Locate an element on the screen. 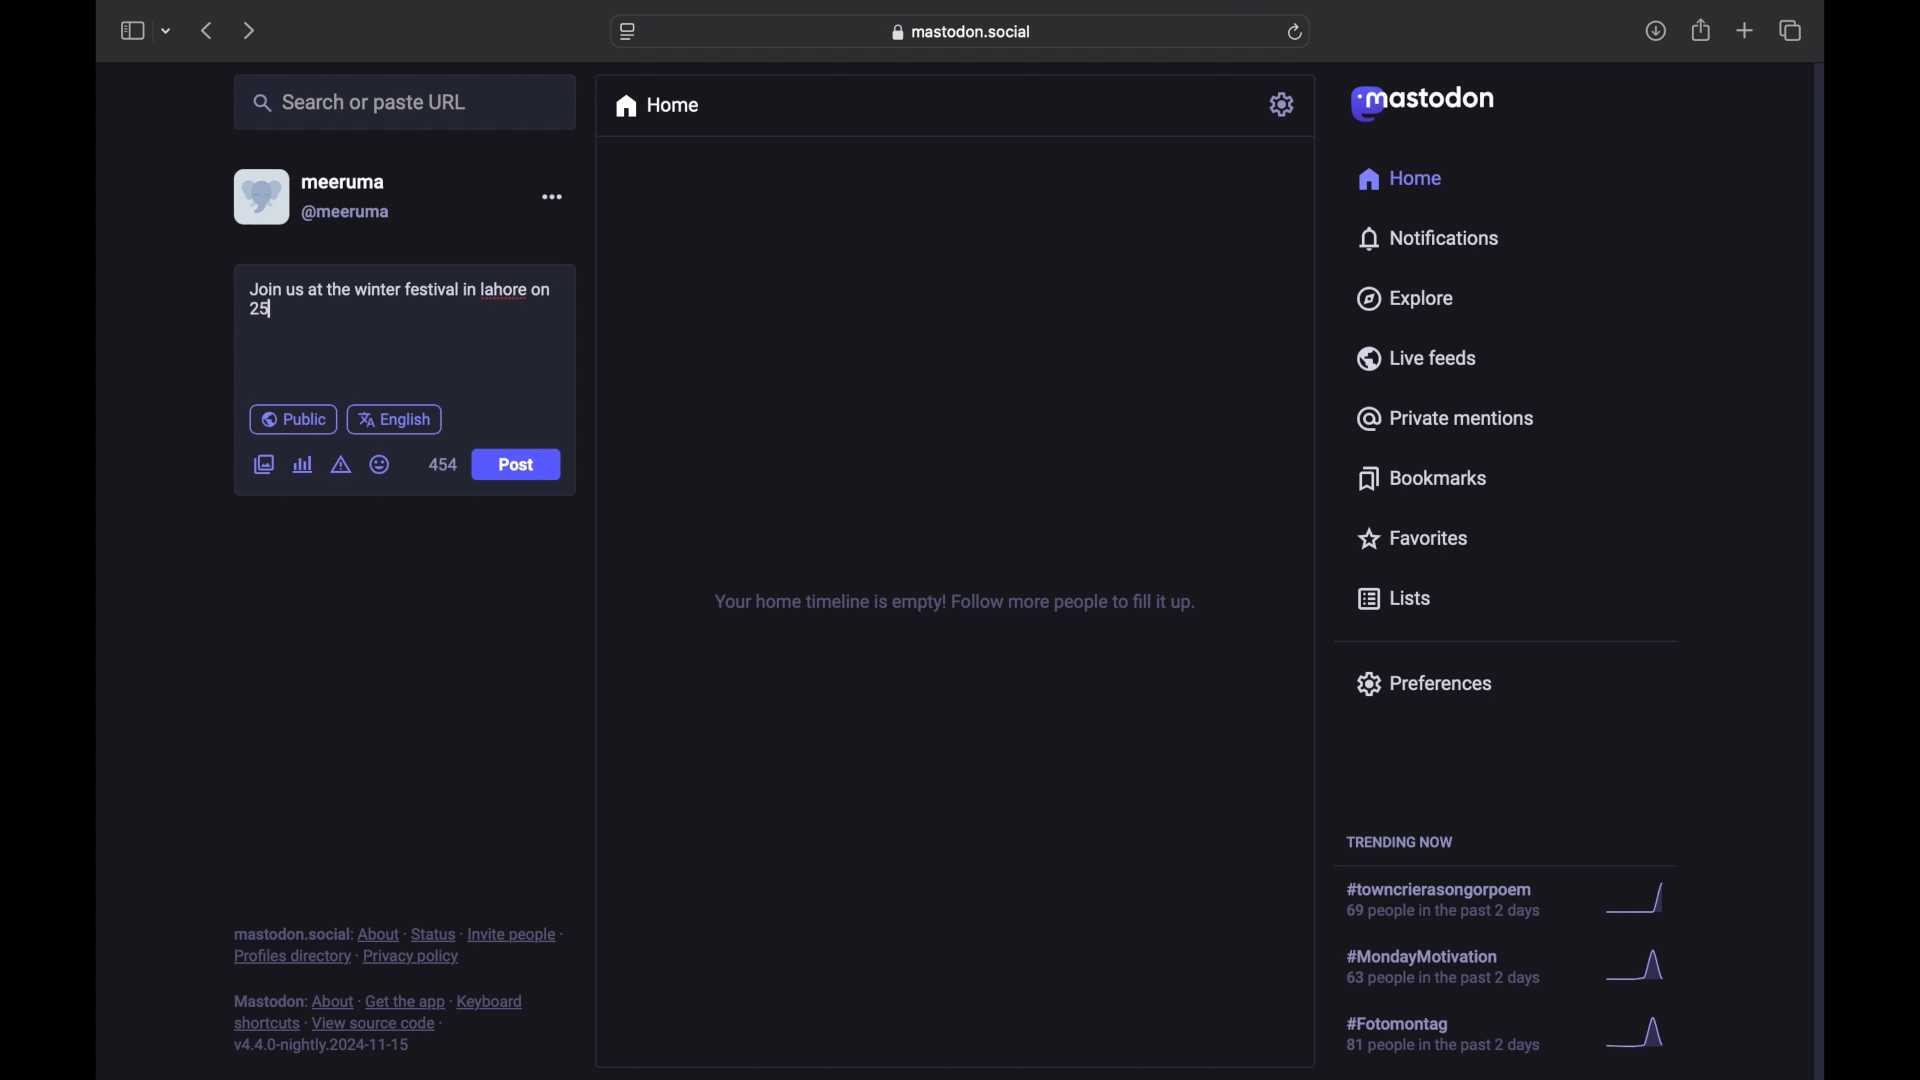  show tab overview is located at coordinates (1790, 31).